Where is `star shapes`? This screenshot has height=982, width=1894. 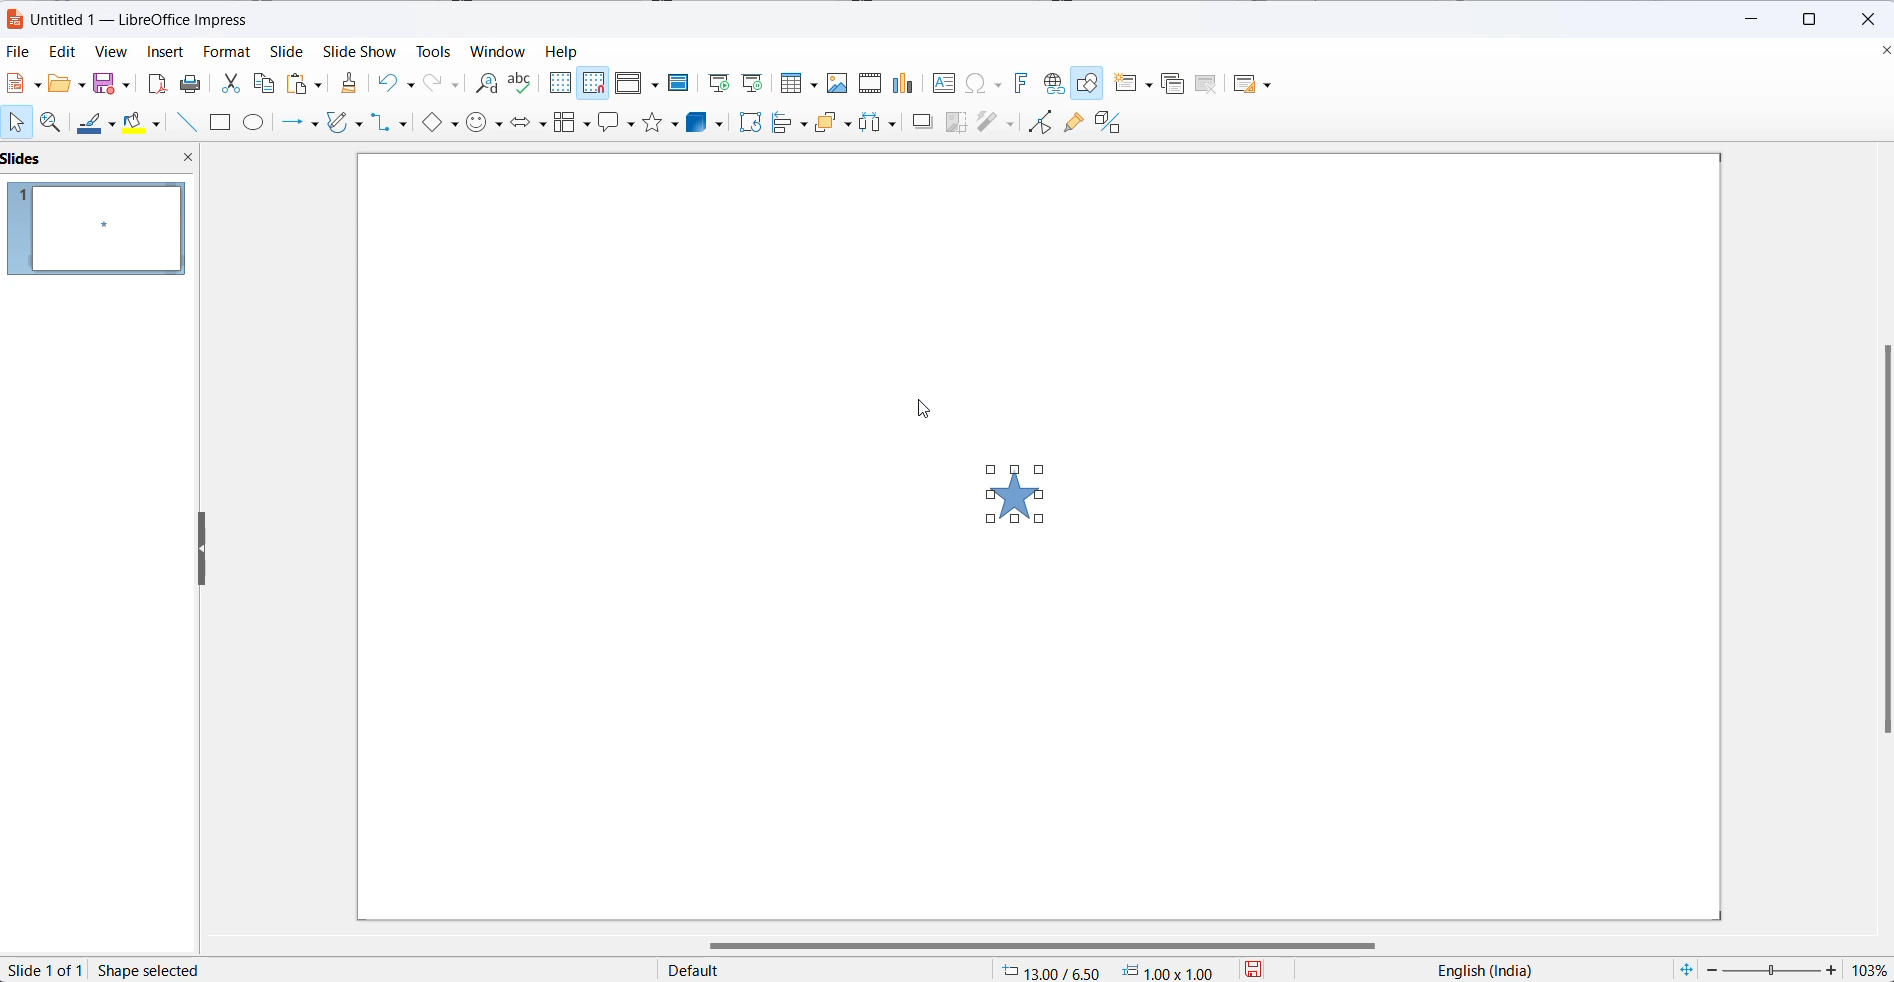 star shapes is located at coordinates (660, 126).